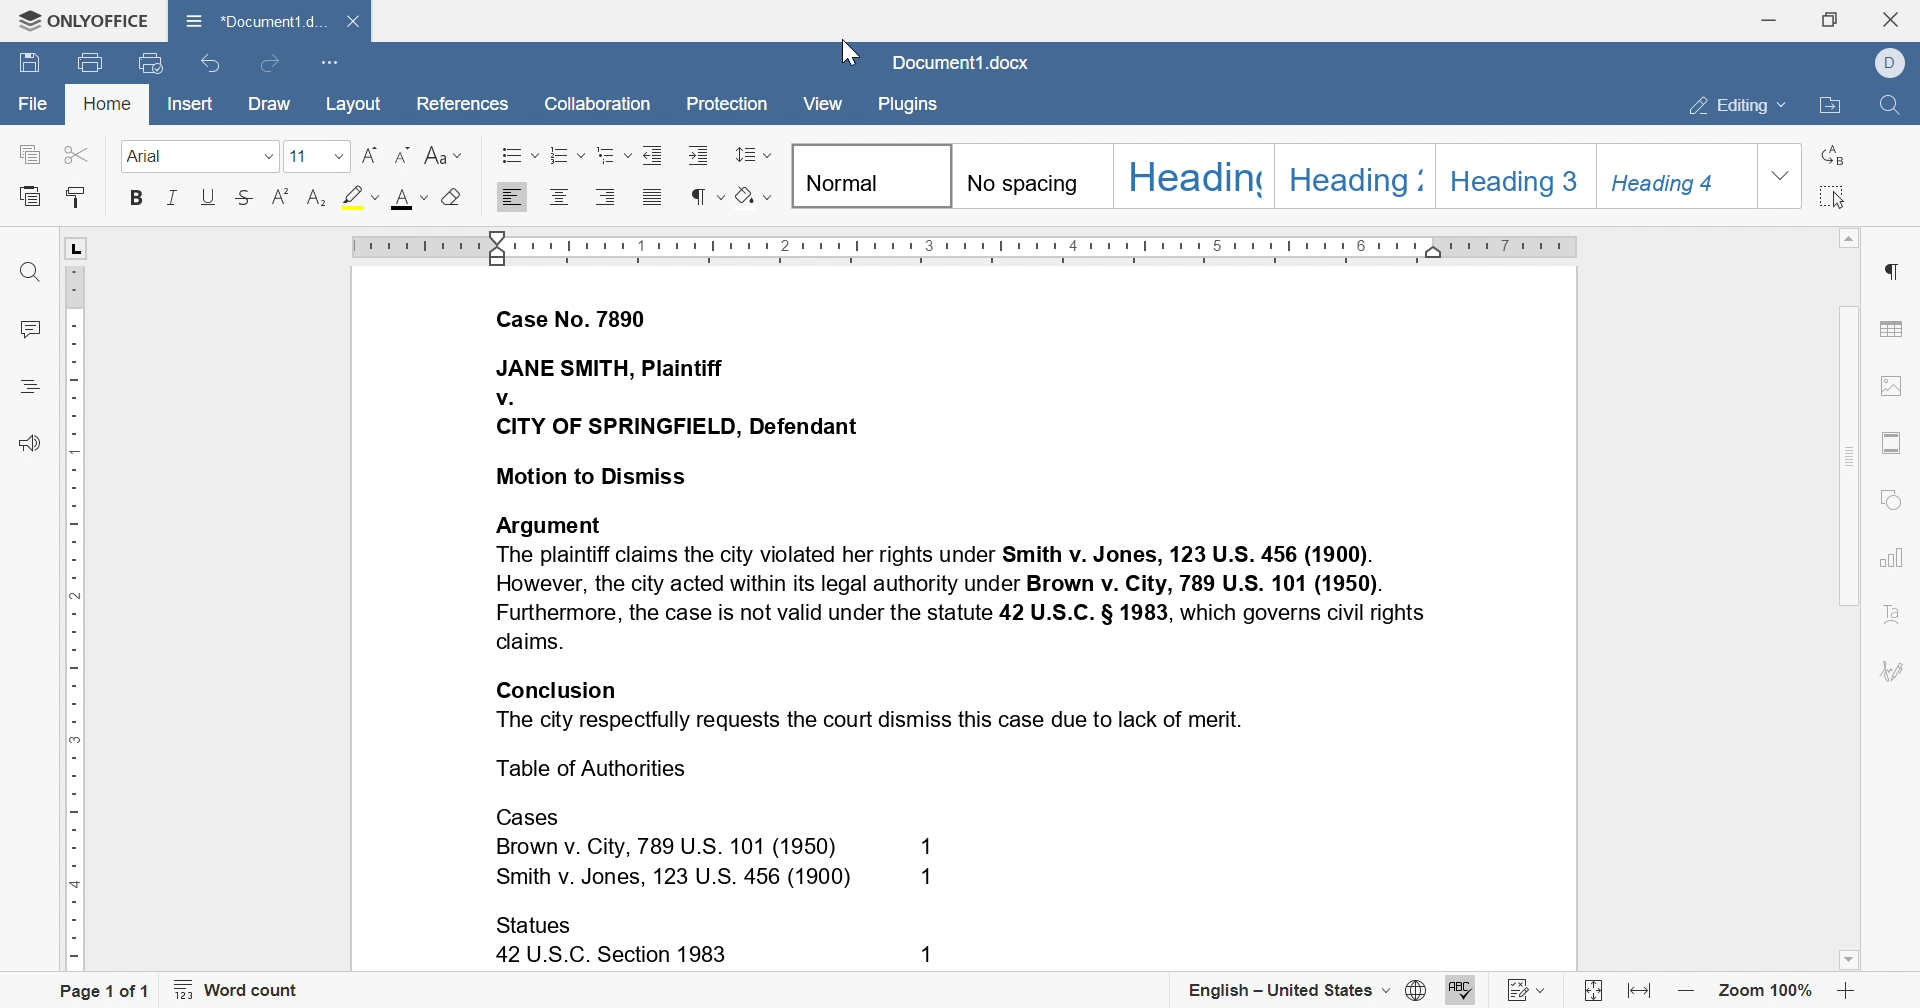 The height and width of the screenshot is (1008, 1920). I want to click on fit to slide, so click(1593, 991).